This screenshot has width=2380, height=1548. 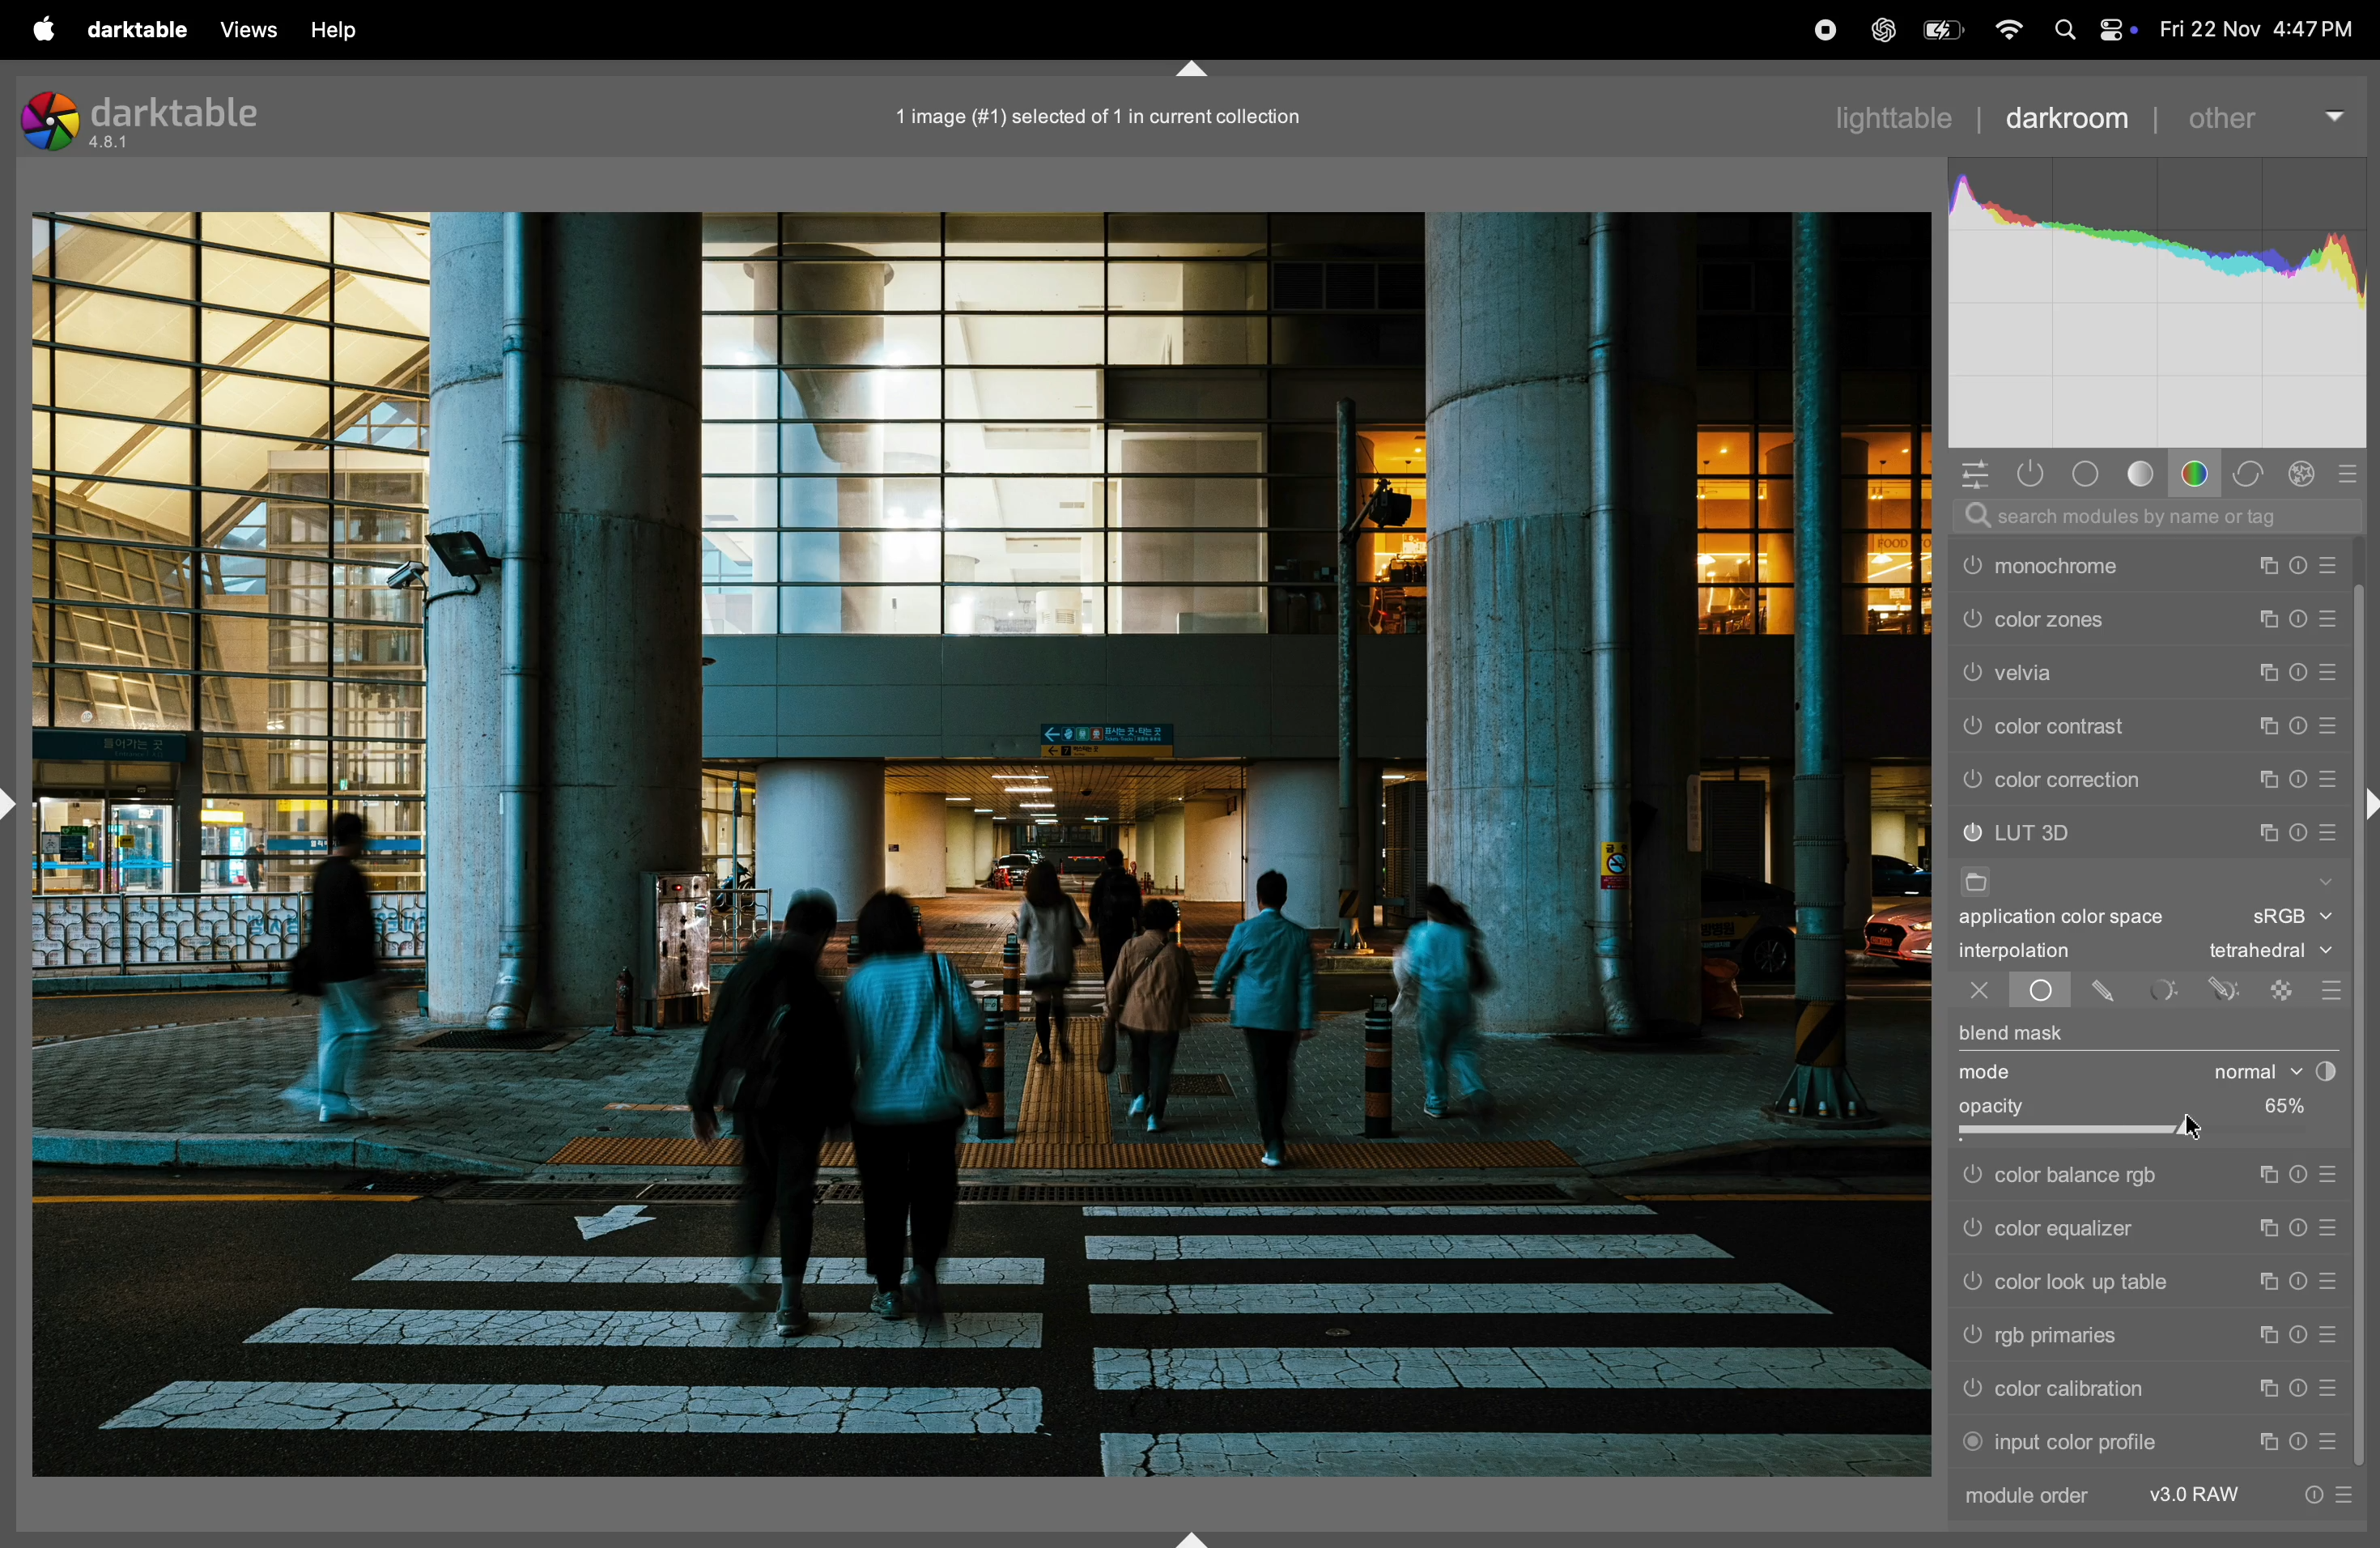 I want to click on multiple instance actions, so click(x=2263, y=1281).